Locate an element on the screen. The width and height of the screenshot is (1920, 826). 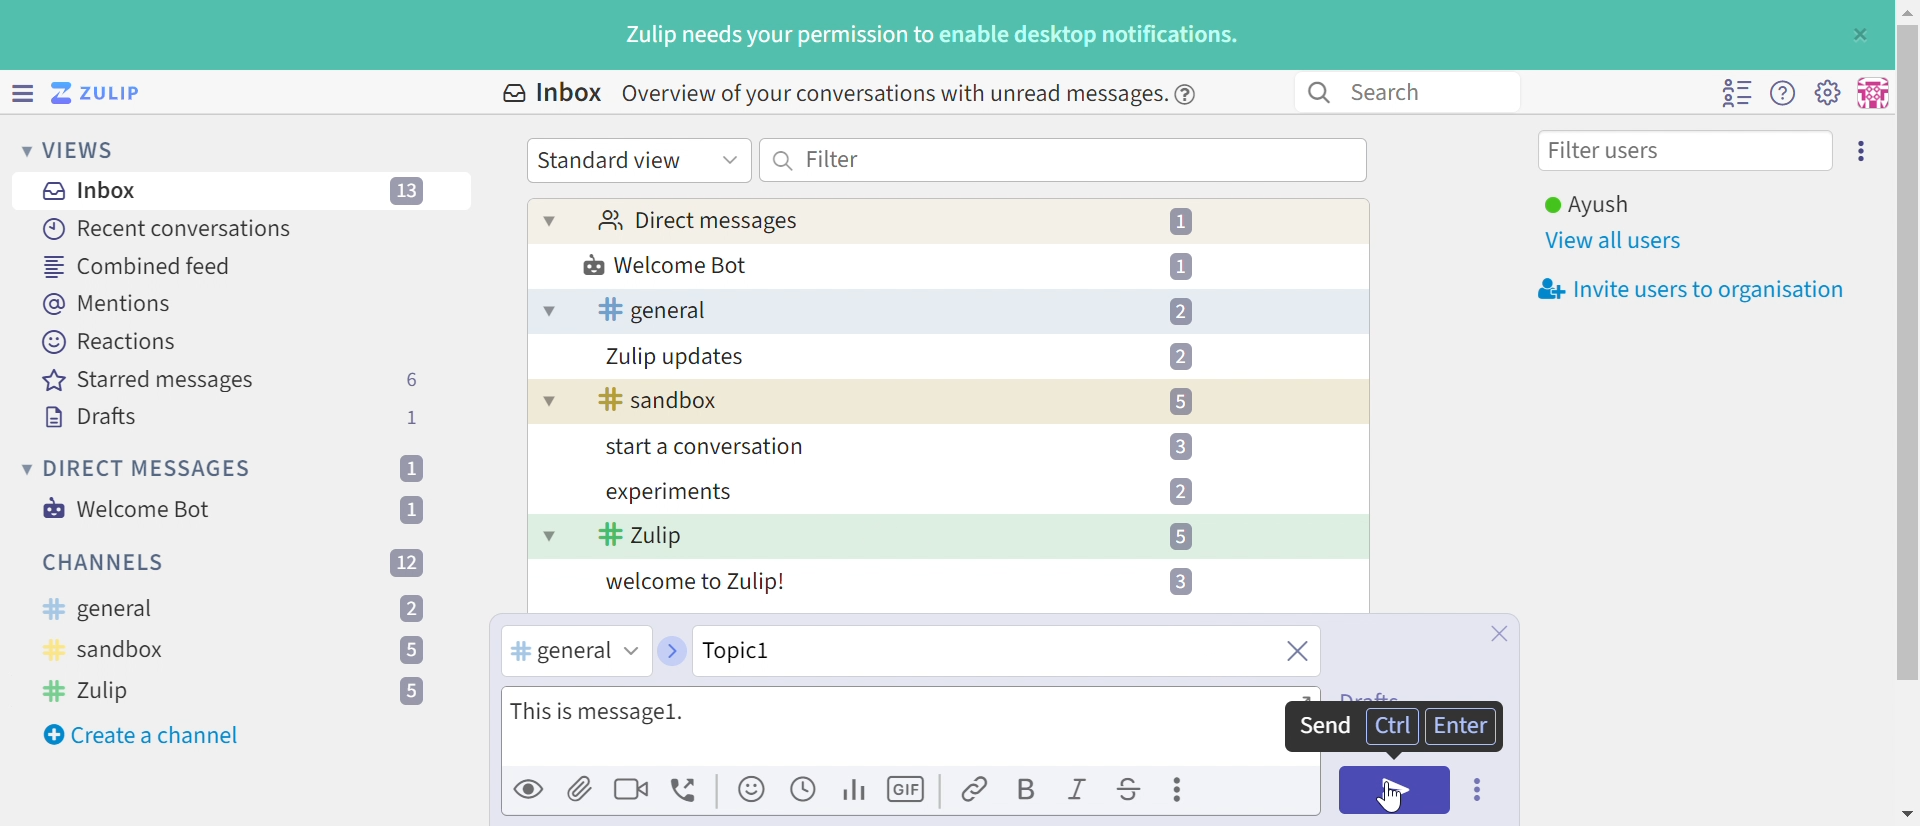
1 is located at coordinates (415, 417).